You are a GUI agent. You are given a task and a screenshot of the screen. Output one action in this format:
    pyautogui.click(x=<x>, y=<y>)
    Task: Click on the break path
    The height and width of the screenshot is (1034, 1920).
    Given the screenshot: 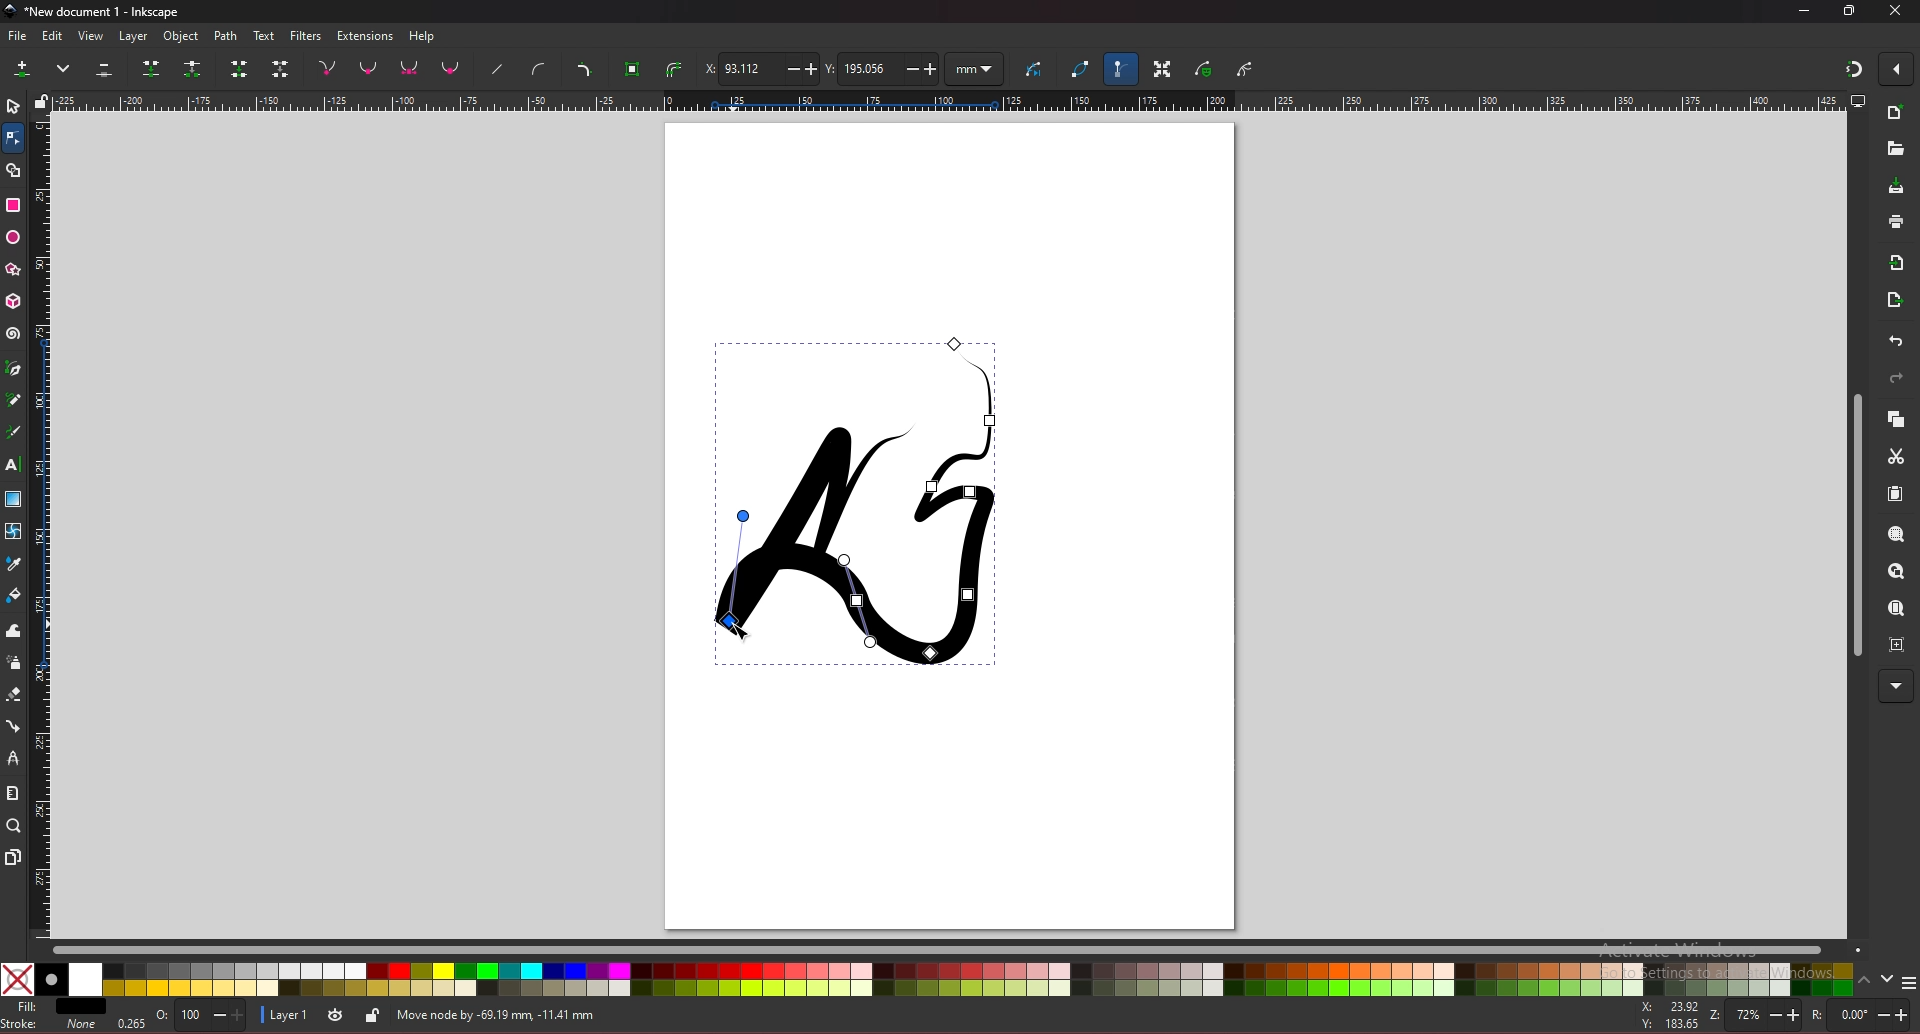 What is the action you would take?
    pyautogui.click(x=192, y=68)
    